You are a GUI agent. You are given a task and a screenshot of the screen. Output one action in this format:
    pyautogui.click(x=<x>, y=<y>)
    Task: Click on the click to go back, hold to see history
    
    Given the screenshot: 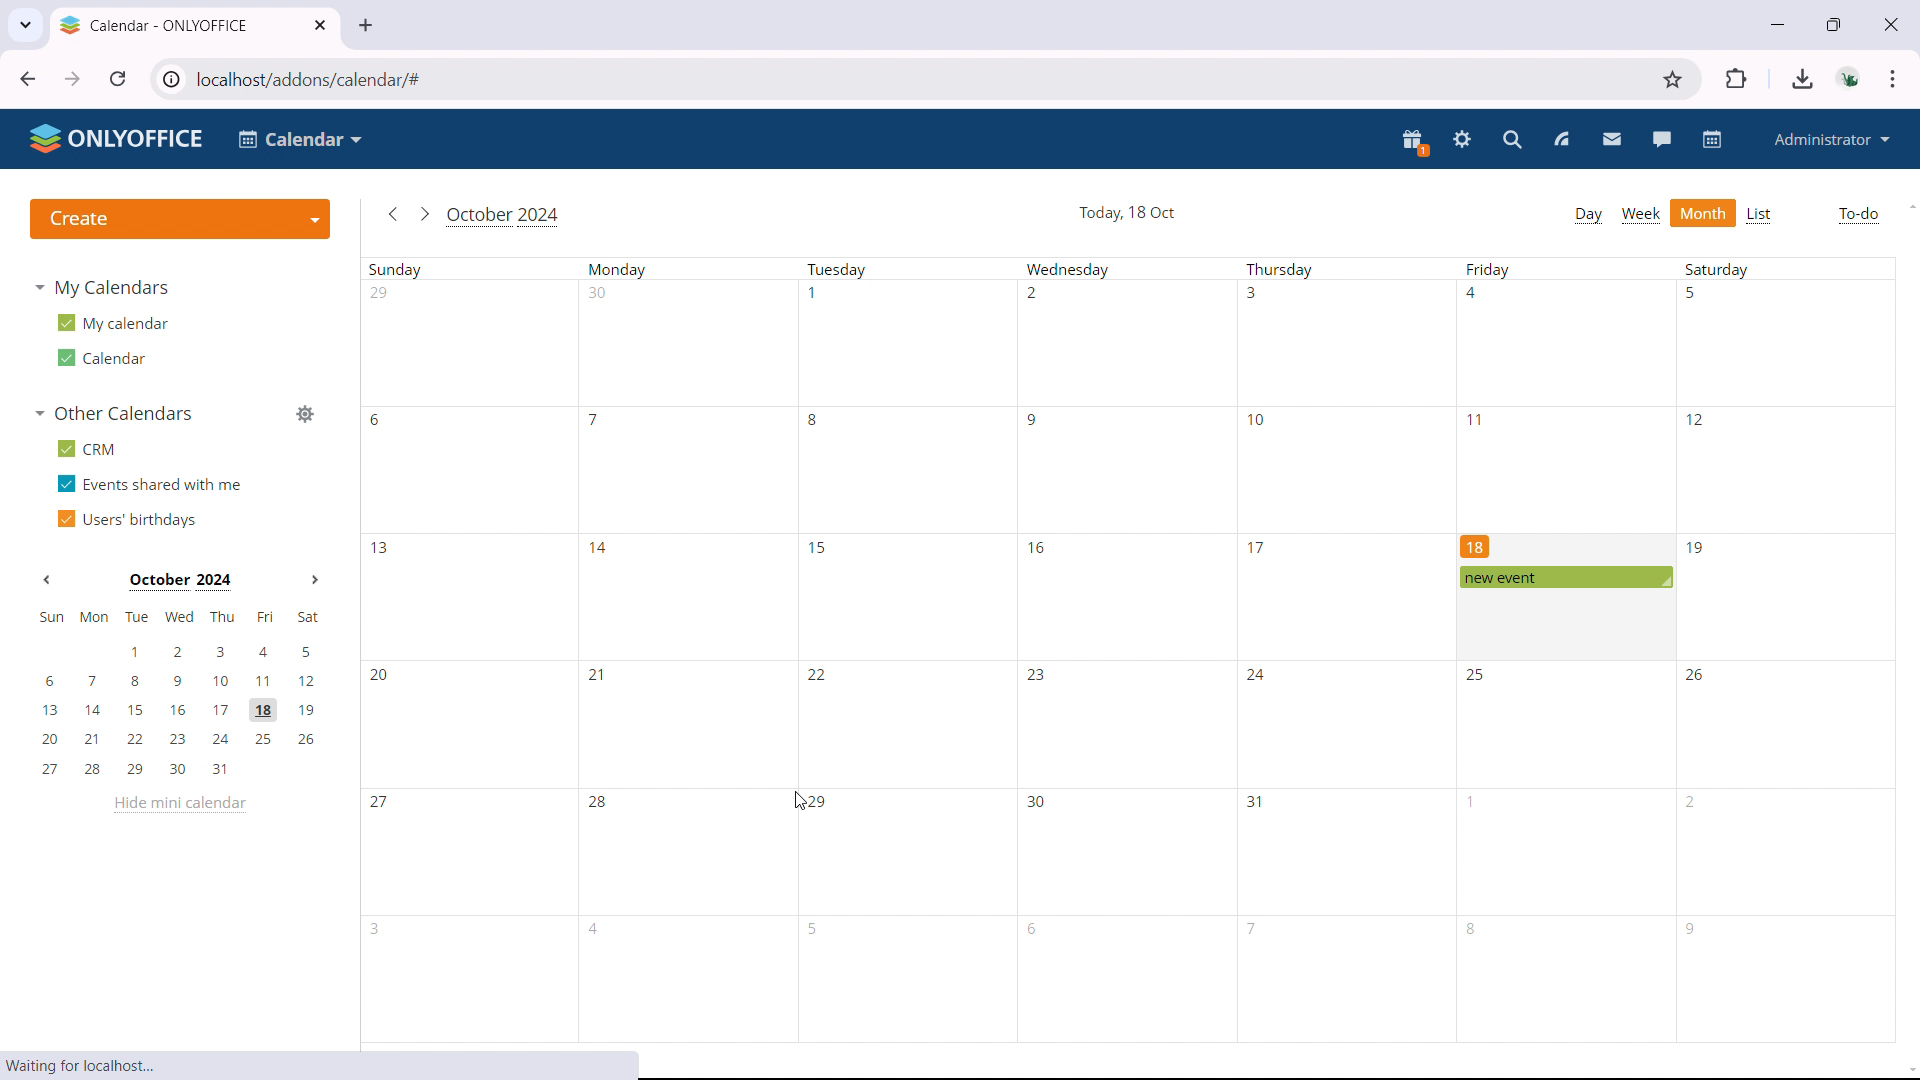 What is the action you would take?
    pyautogui.click(x=28, y=78)
    